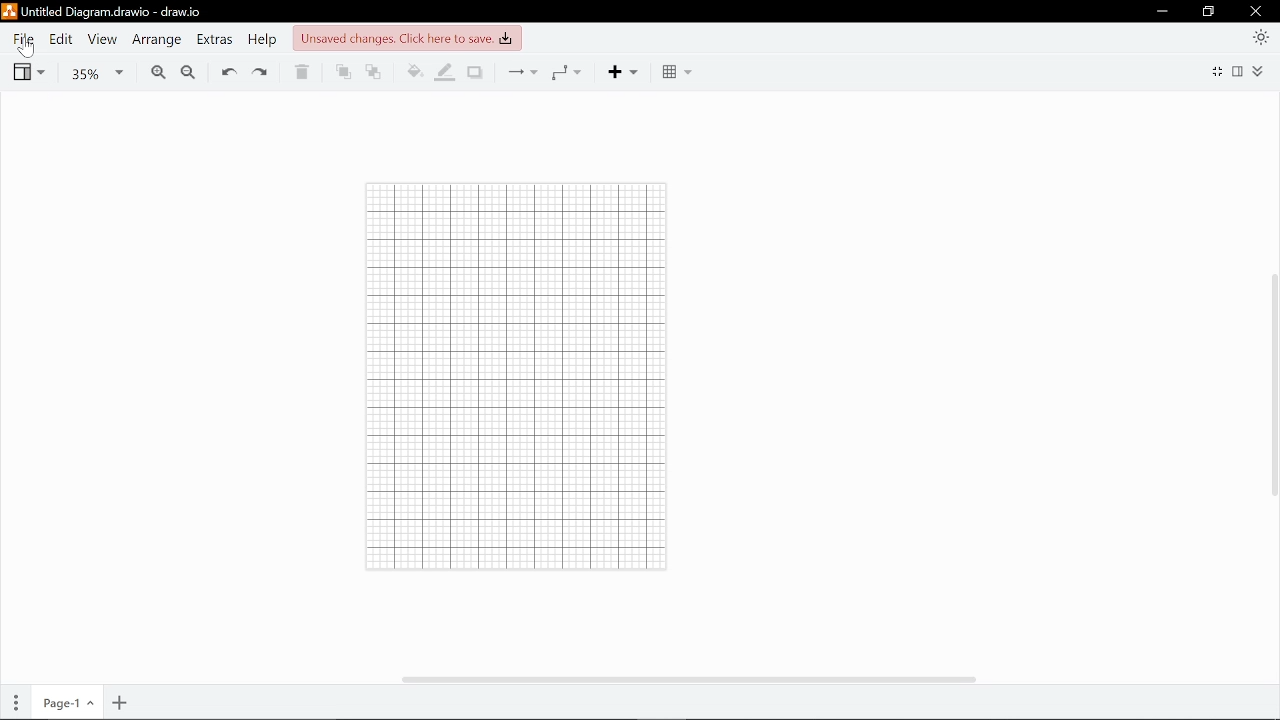 This screenshot has width=1280, height=720. What do you see at coordinates (446, 73) in the screenshot?
I see `Fill line` at bounding box center [446, 73].